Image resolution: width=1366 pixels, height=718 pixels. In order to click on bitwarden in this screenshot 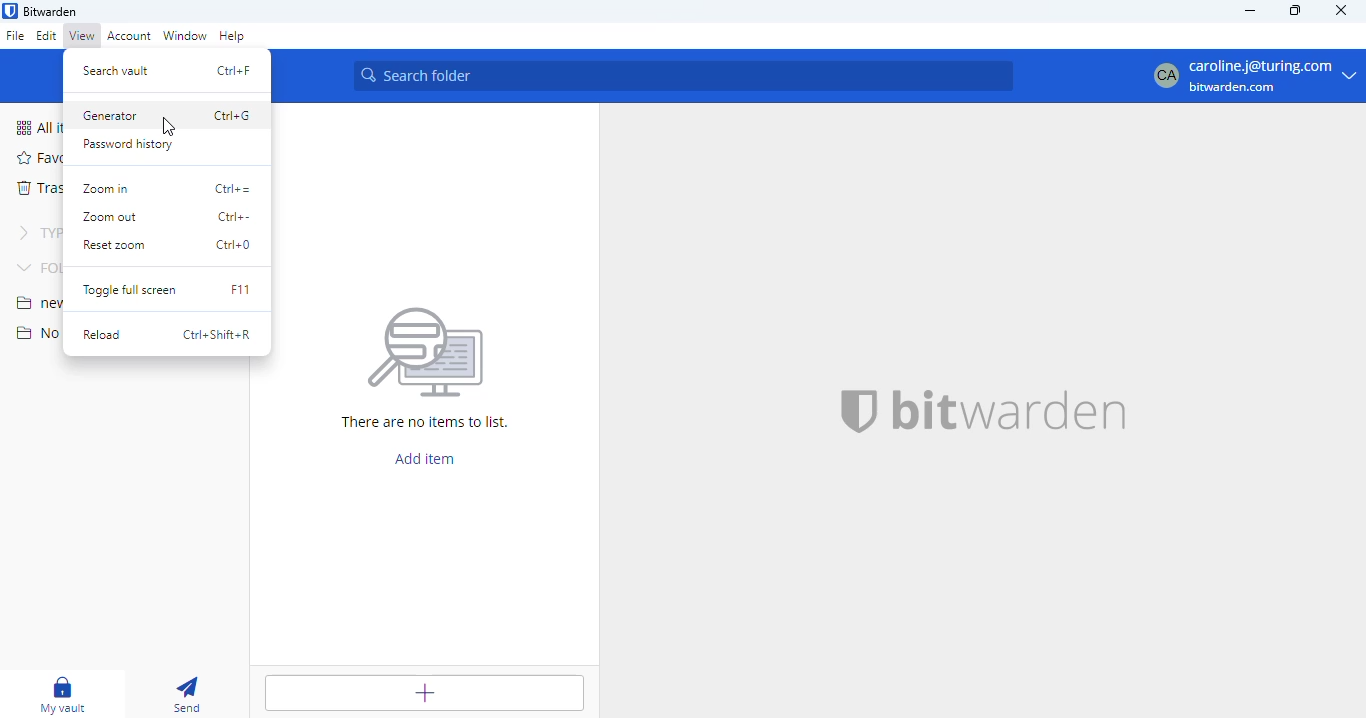, I will do `click(1012, 411)`.